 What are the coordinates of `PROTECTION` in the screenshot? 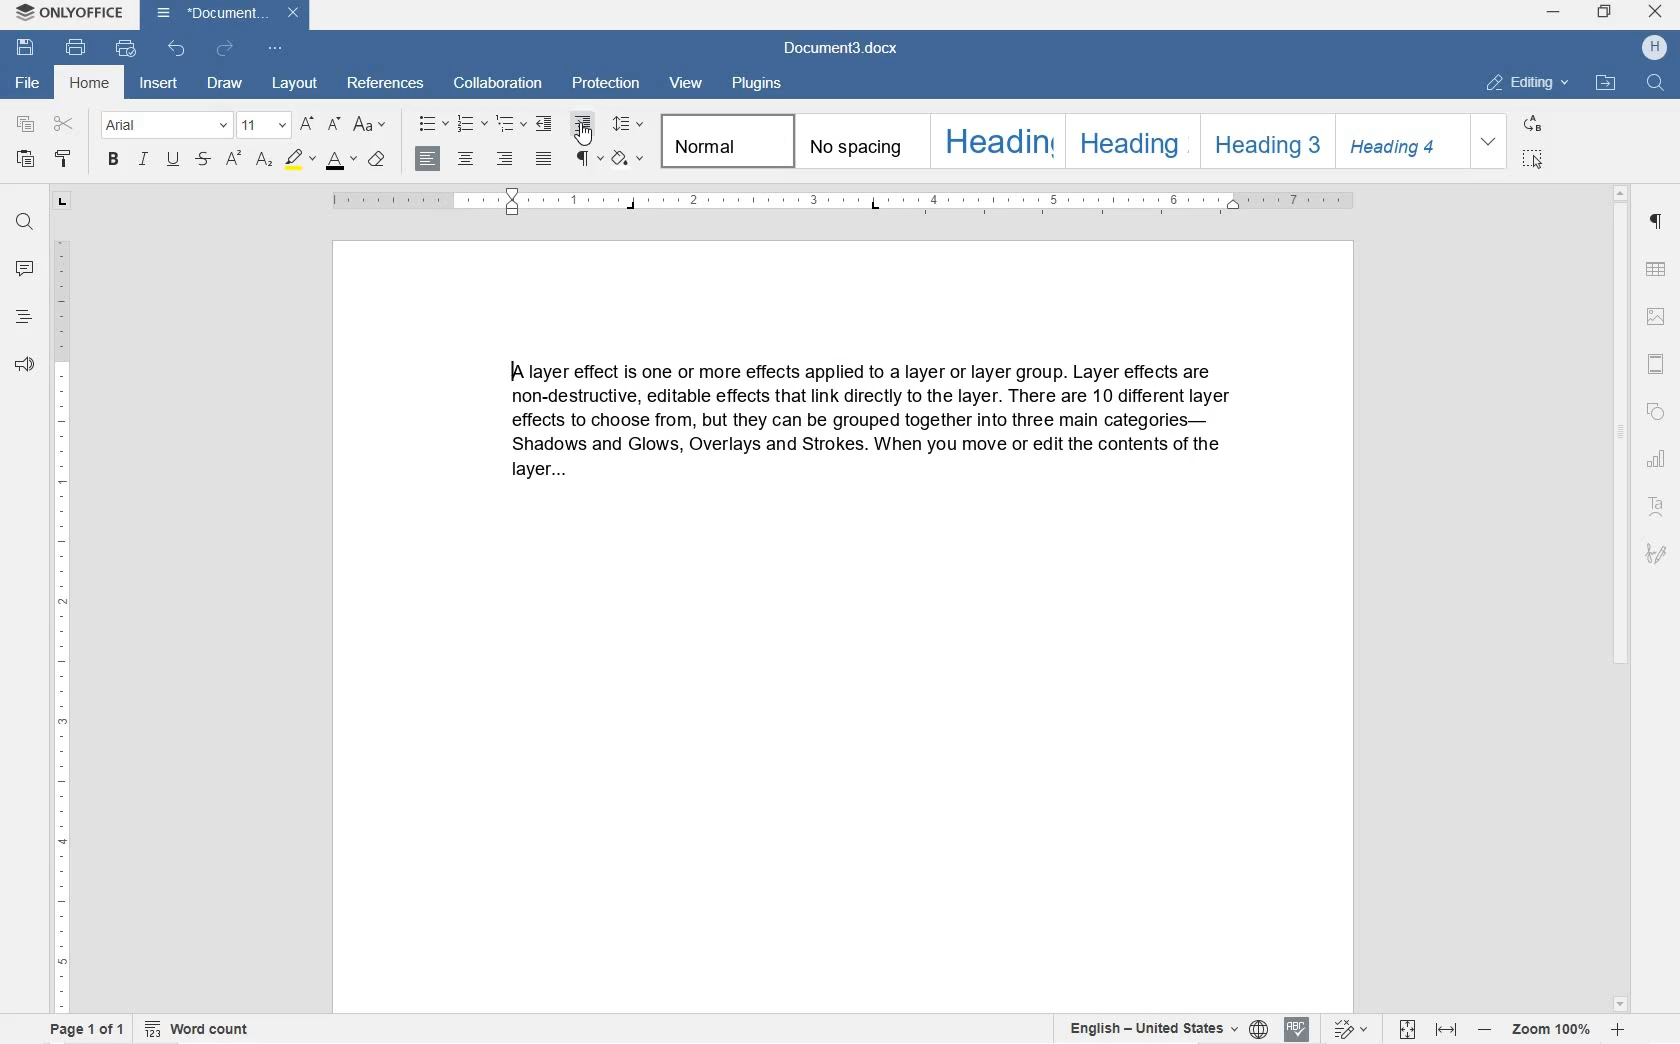 It's located at (605, 85).